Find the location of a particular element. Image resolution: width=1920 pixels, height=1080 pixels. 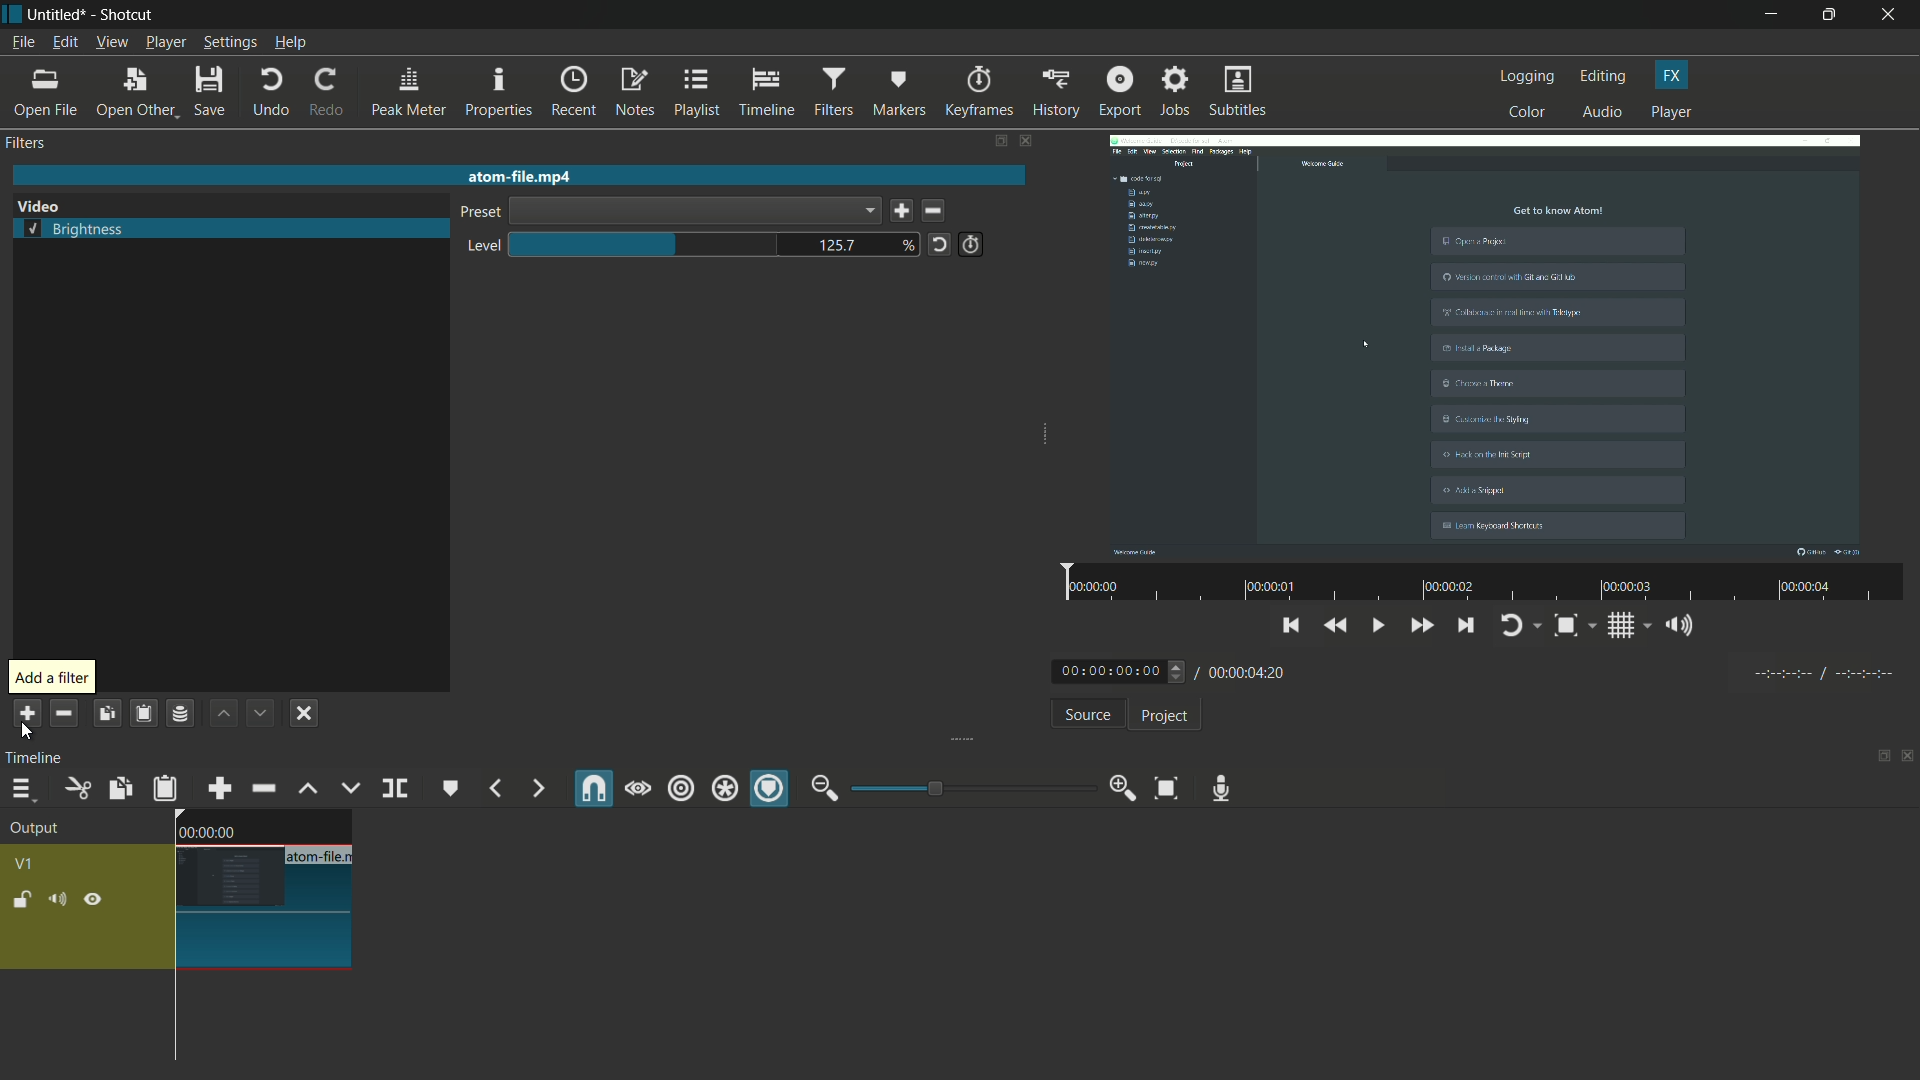

toggle player logging is located at coordinates (1520, 625).